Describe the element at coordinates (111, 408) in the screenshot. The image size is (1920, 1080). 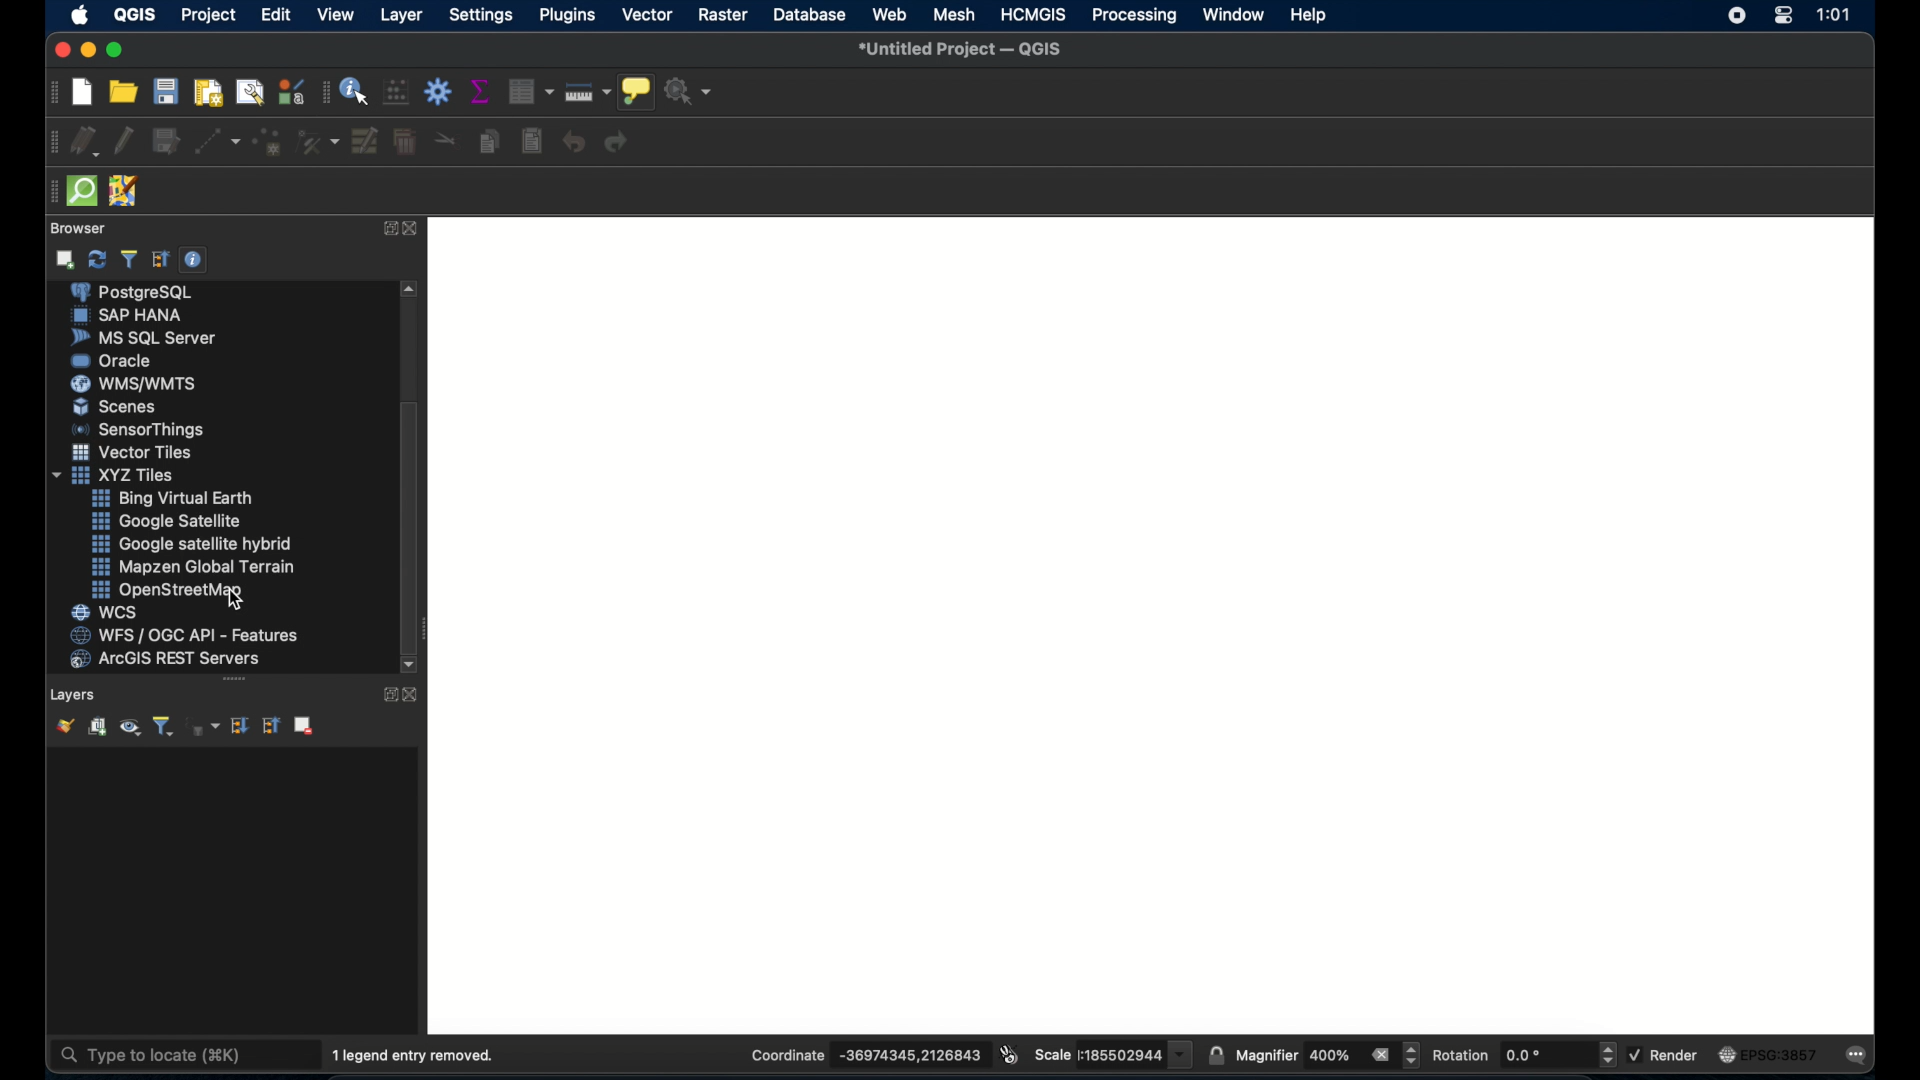
I see `scenes` at that location.